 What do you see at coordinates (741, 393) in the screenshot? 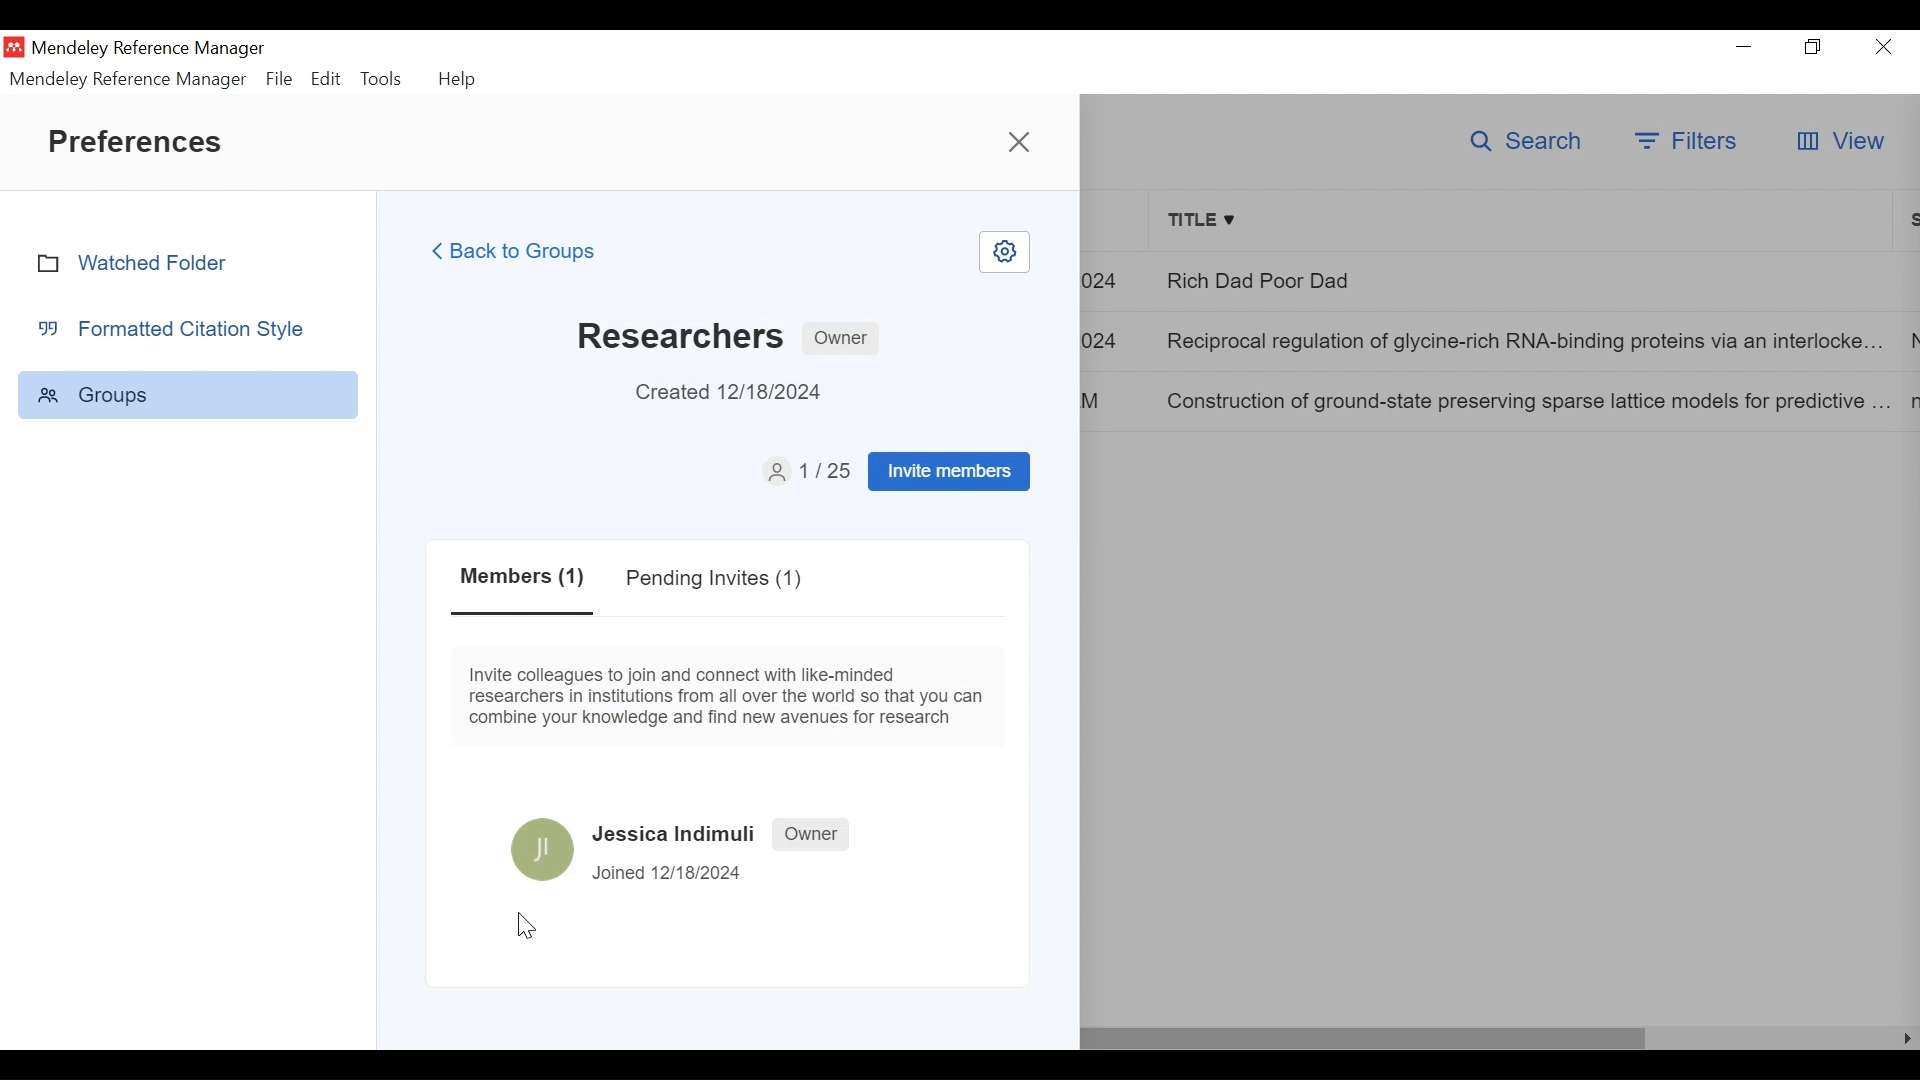
I see `Created 12/18/2024` at bounding box center [741, 393].